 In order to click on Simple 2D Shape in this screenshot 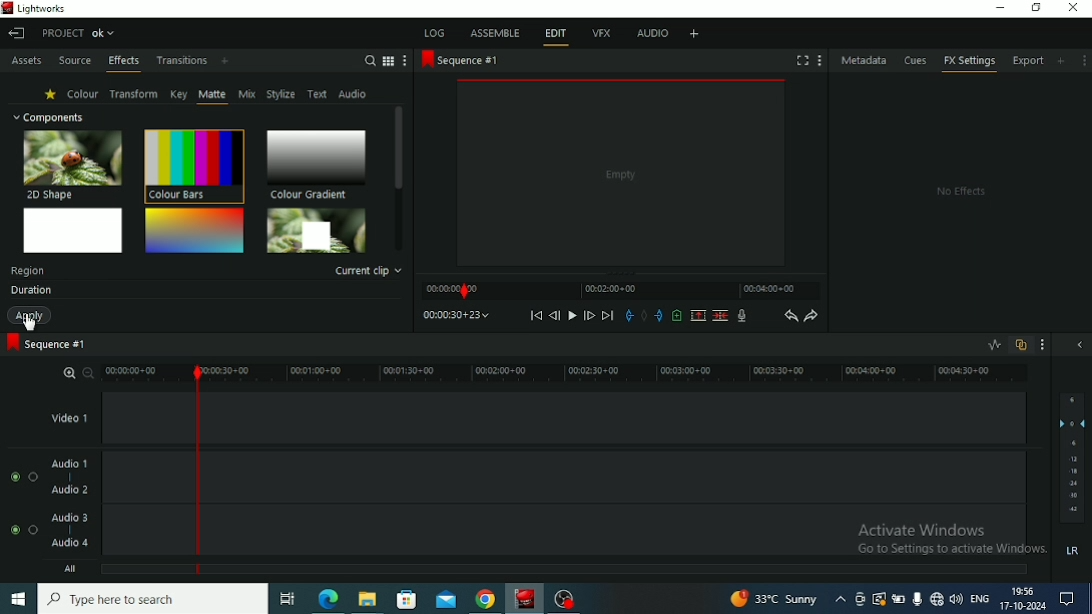, I will do `click(317, 231)`.